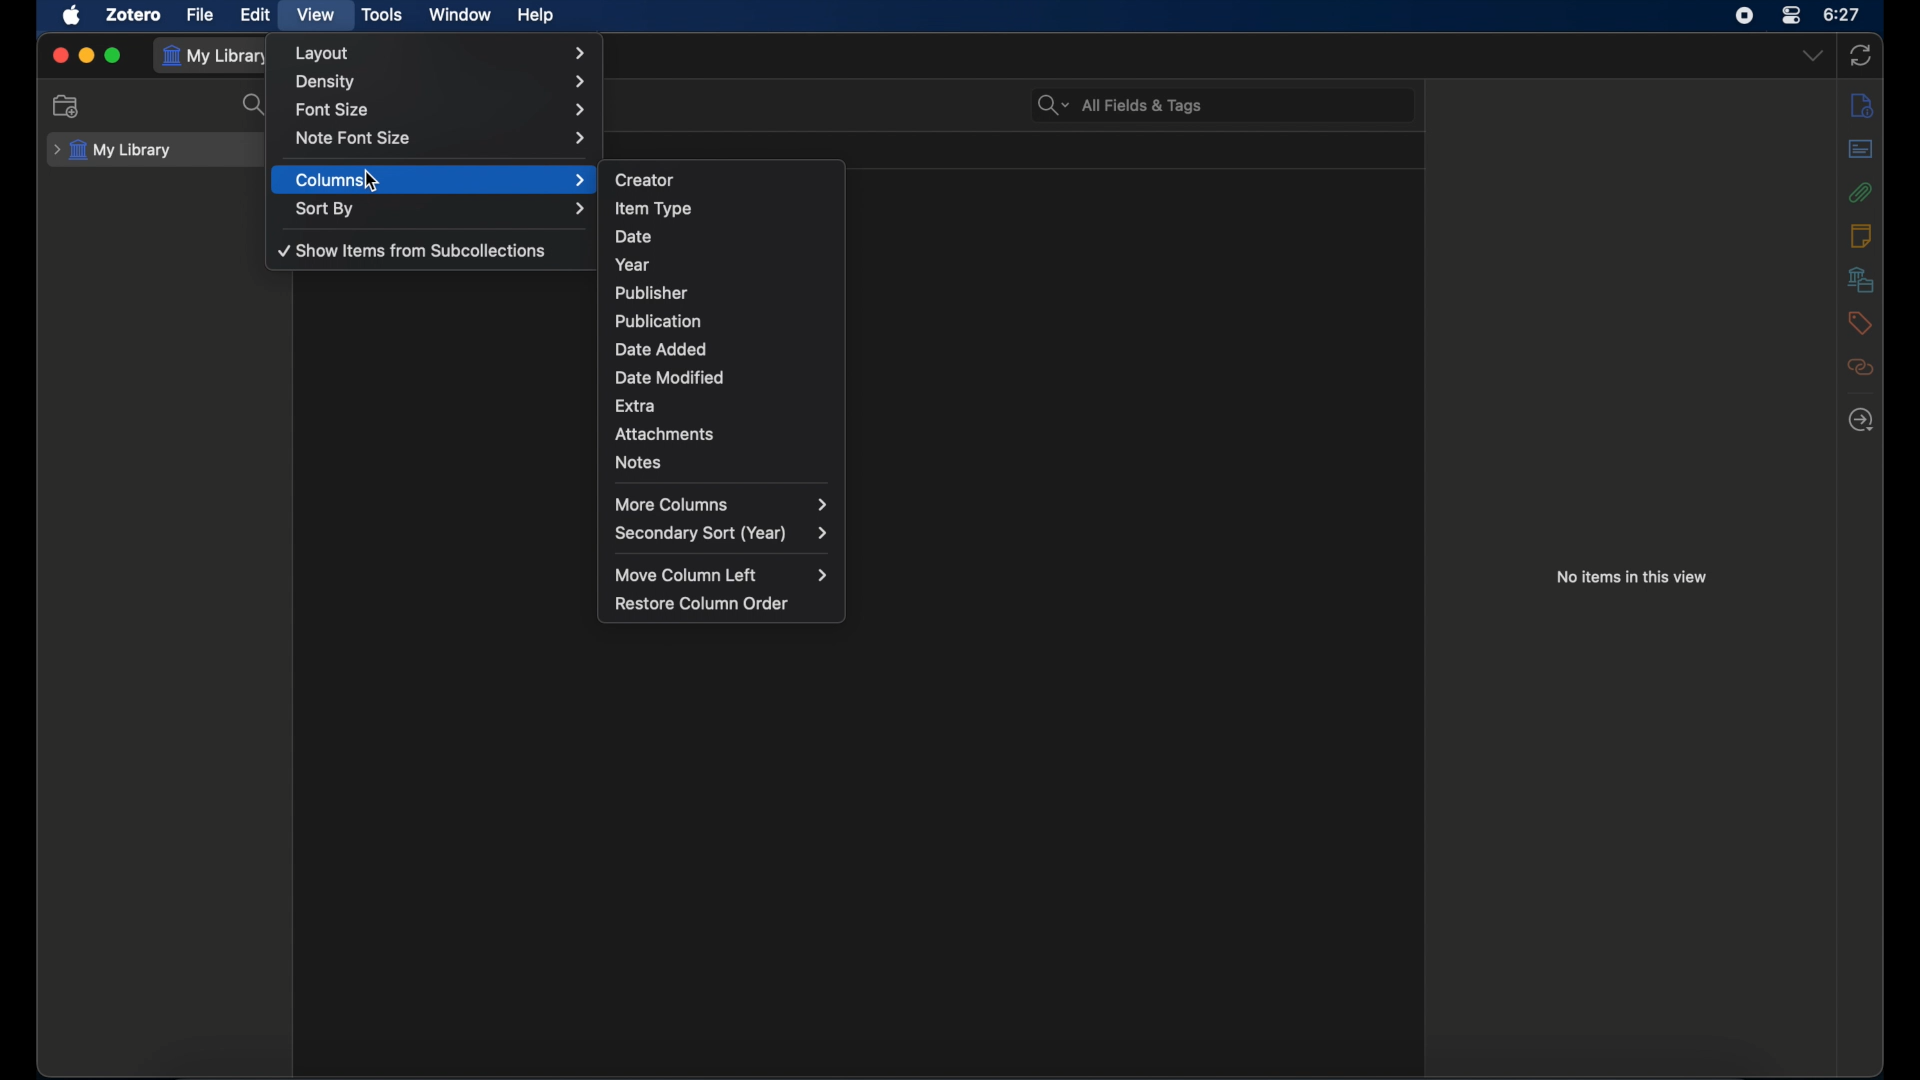 The width and height of the screenshot is (1920, 1080). What do you see at coordinates (1860, 323) in the screenshot?
I see `tags` at bounding box center [1860, 323].